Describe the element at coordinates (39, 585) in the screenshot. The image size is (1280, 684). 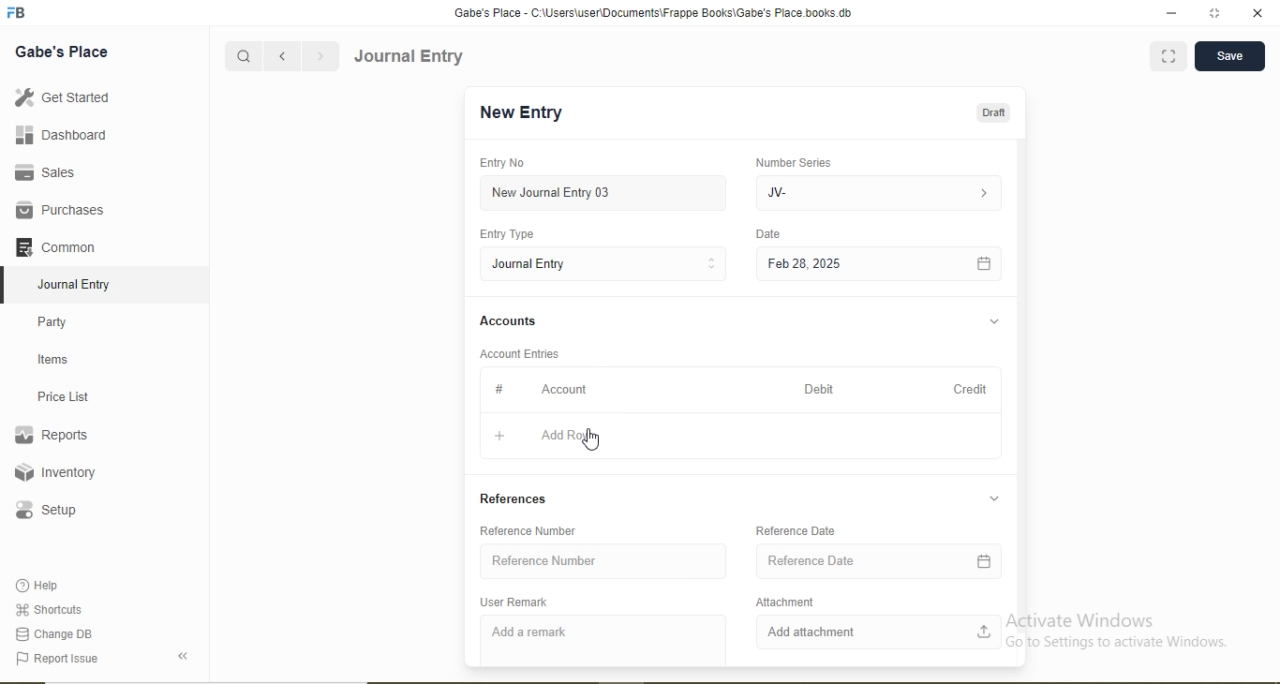
I see `Help` at that location.